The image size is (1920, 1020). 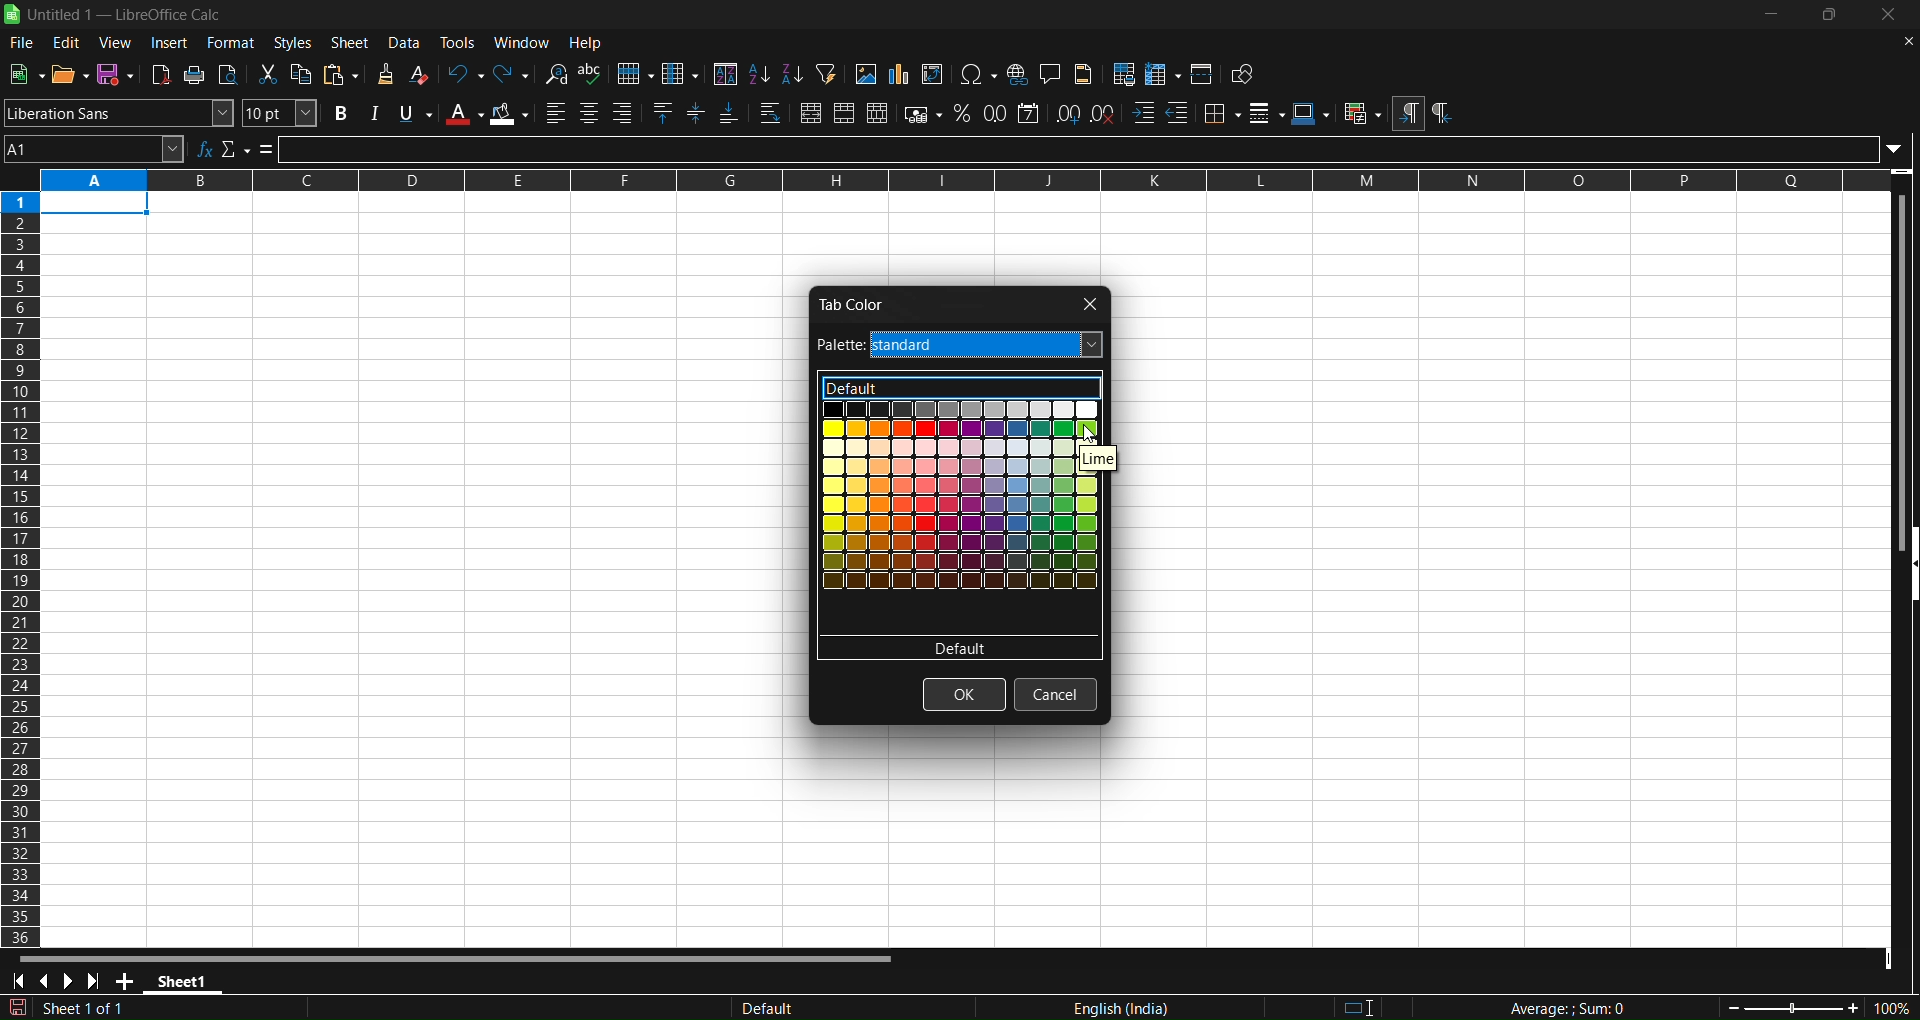 What do you see at coordinates (304, 74) in the screenshot?
I see `copy ` at bounding box center [304, 74].